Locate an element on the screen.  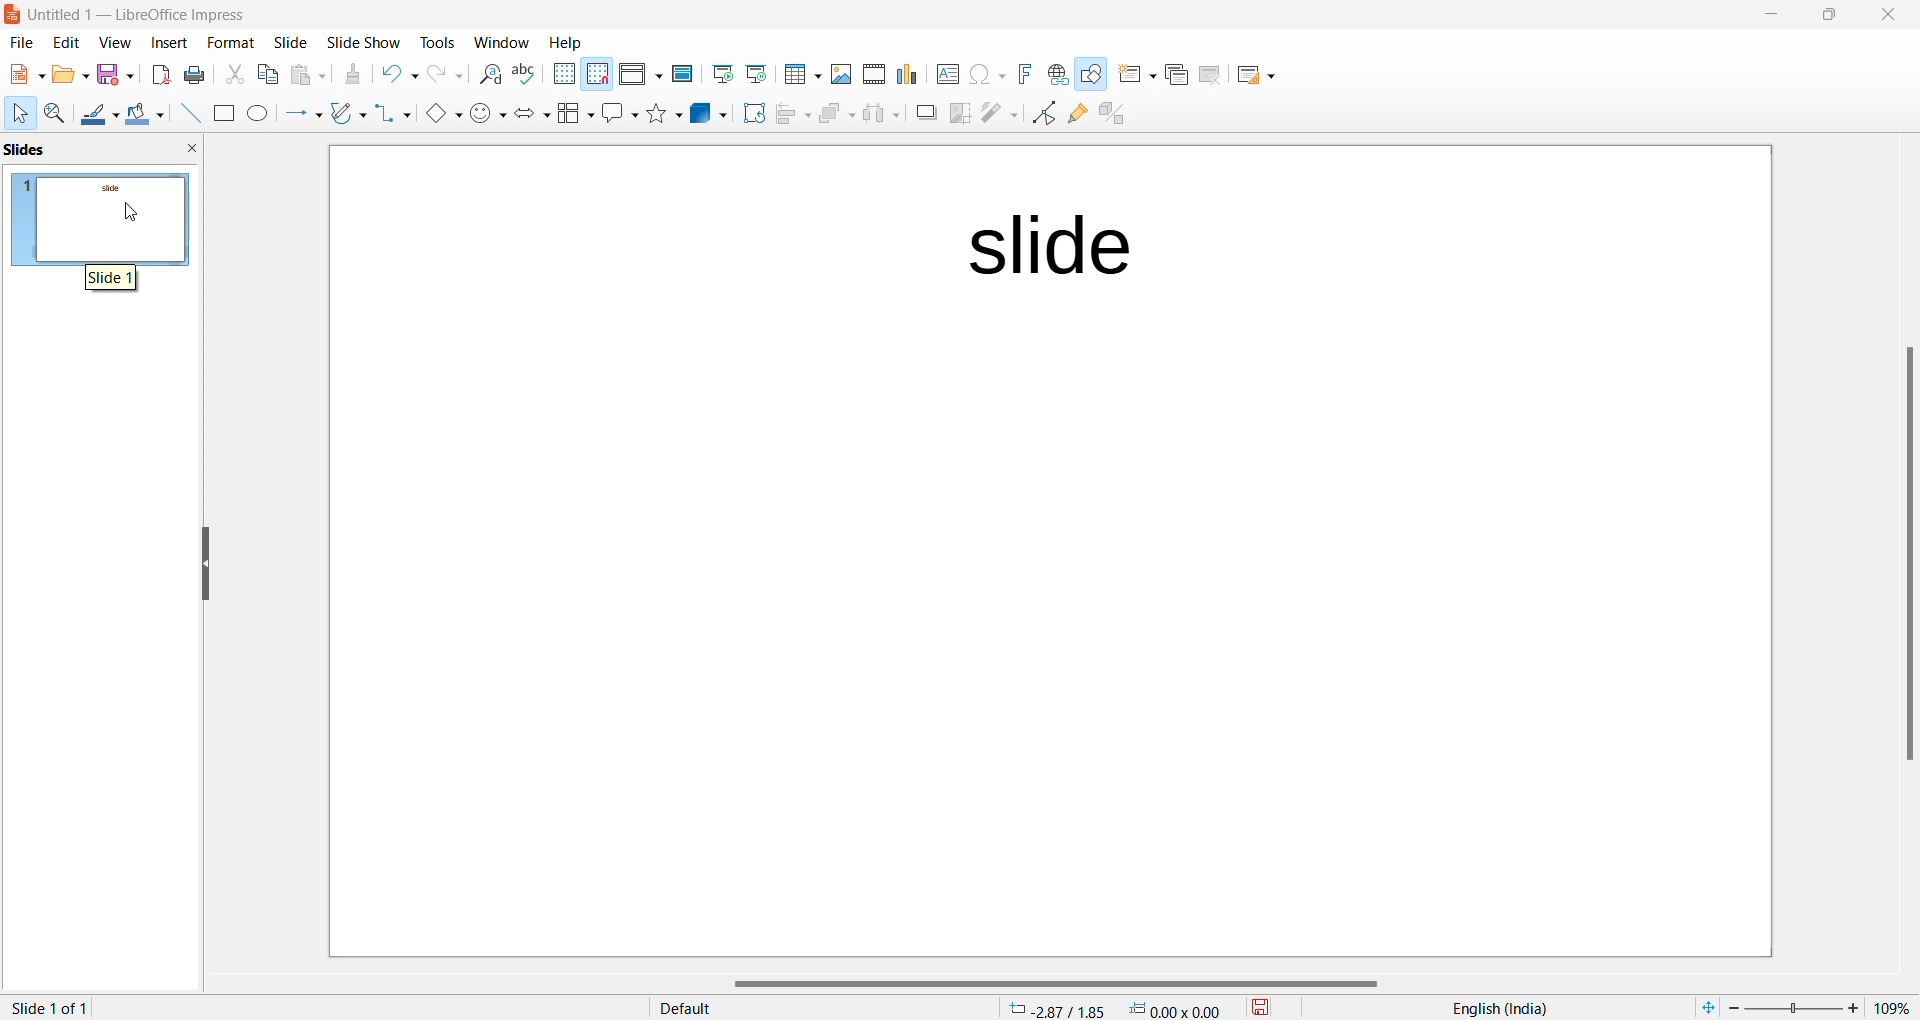
slide preview is located at coordinates (105, 216).